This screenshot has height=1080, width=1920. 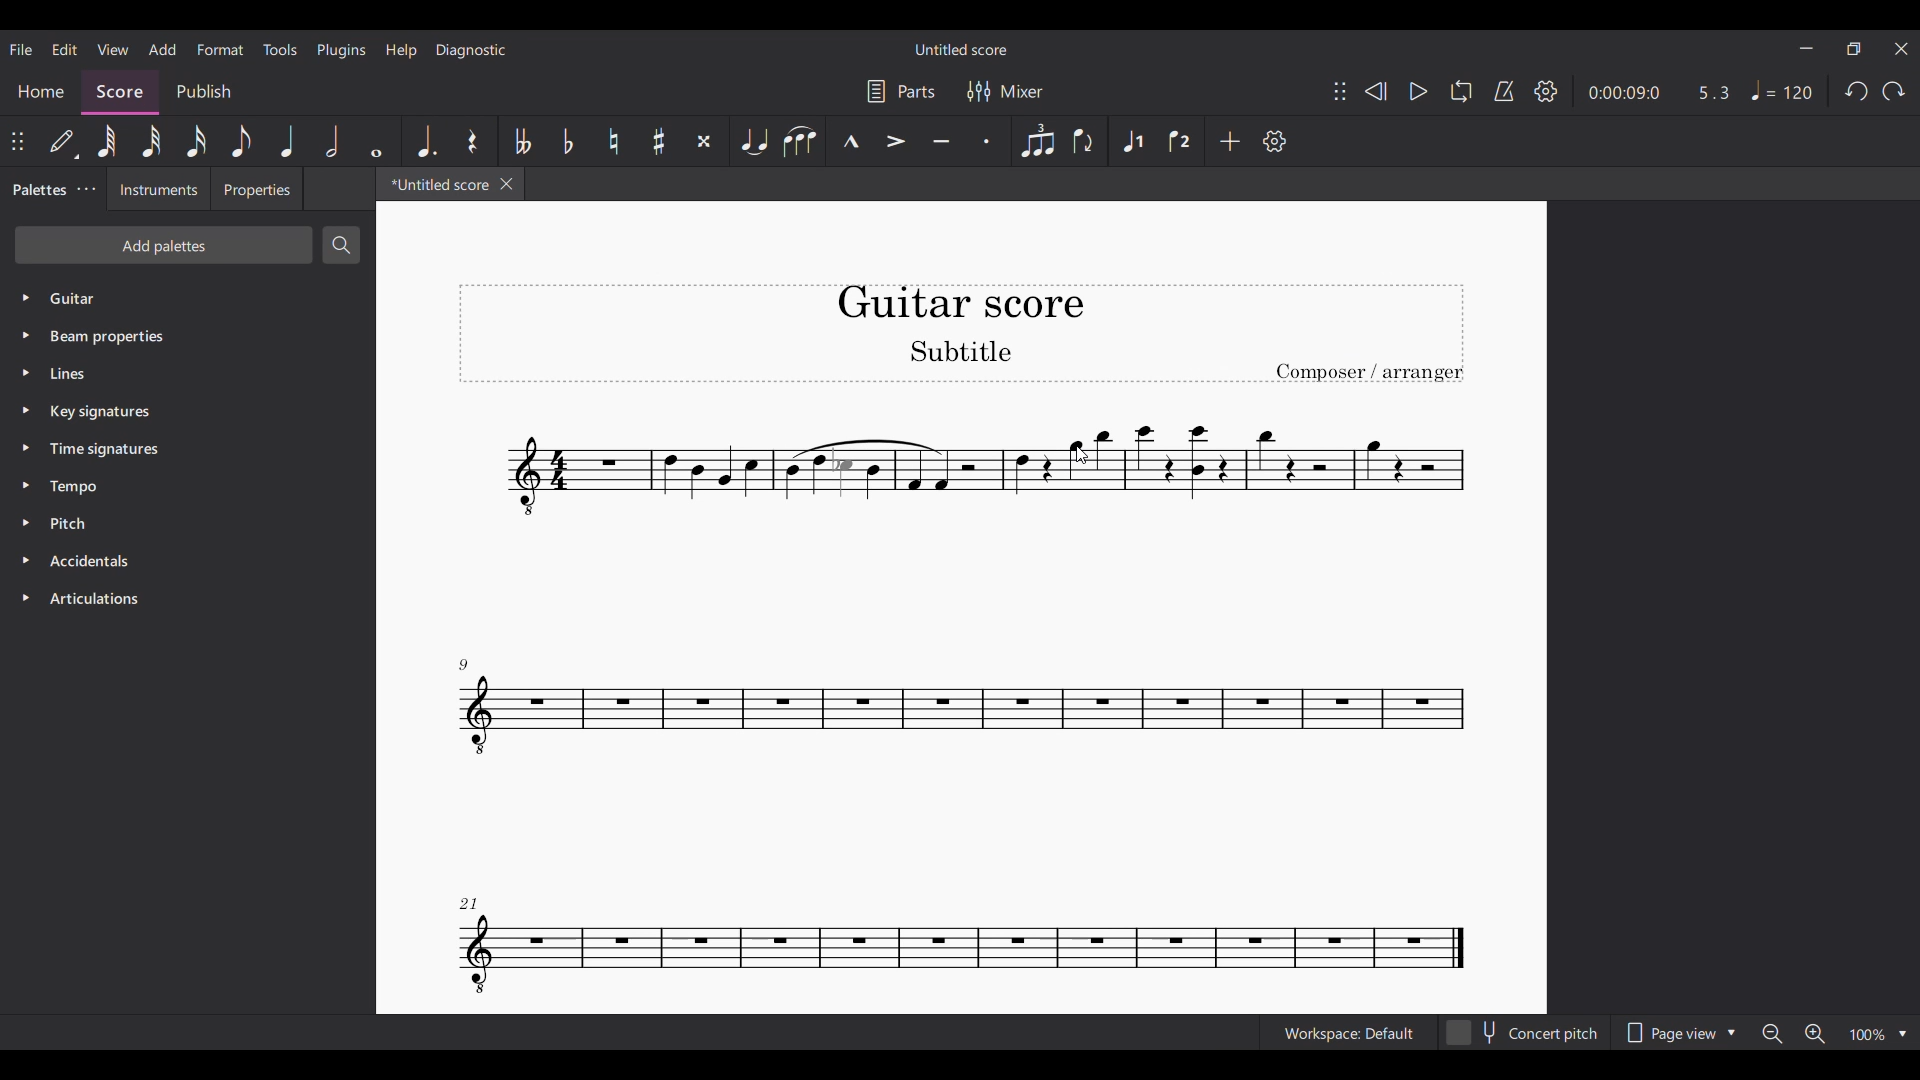 What do you see at coordinates (86, 189) in the screenshot?
I see `Palette tab settings` at bounding box center [86, 189].